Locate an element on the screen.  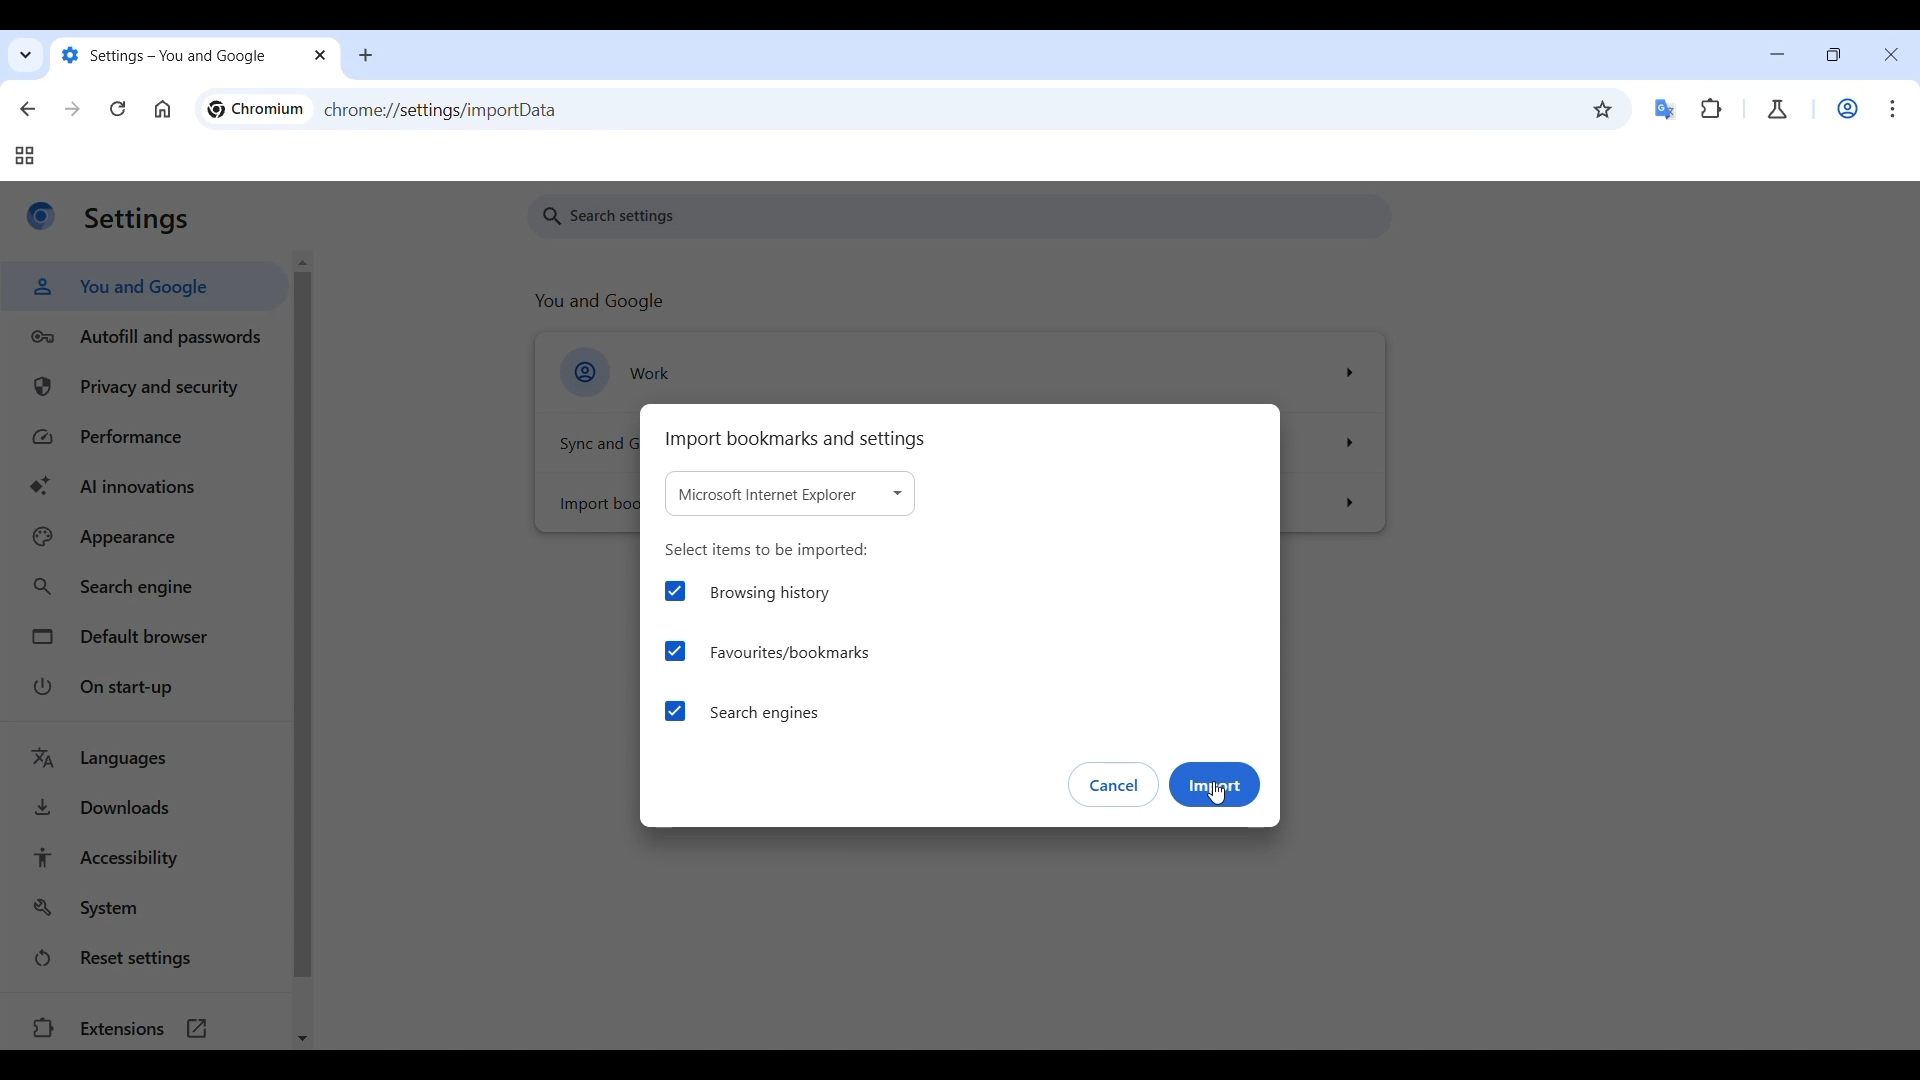
chromium is located at coordinates (255, 109).